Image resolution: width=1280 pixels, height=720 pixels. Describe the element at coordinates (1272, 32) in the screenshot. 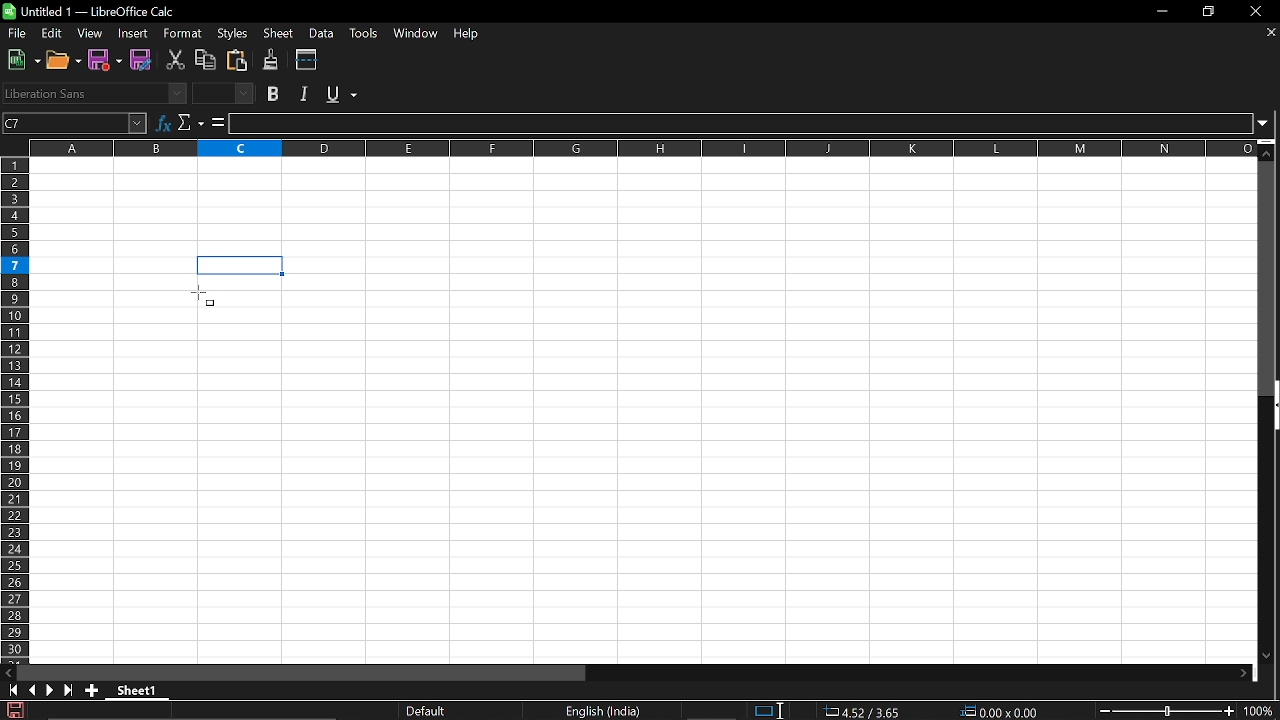

I see `Close document` at that location.